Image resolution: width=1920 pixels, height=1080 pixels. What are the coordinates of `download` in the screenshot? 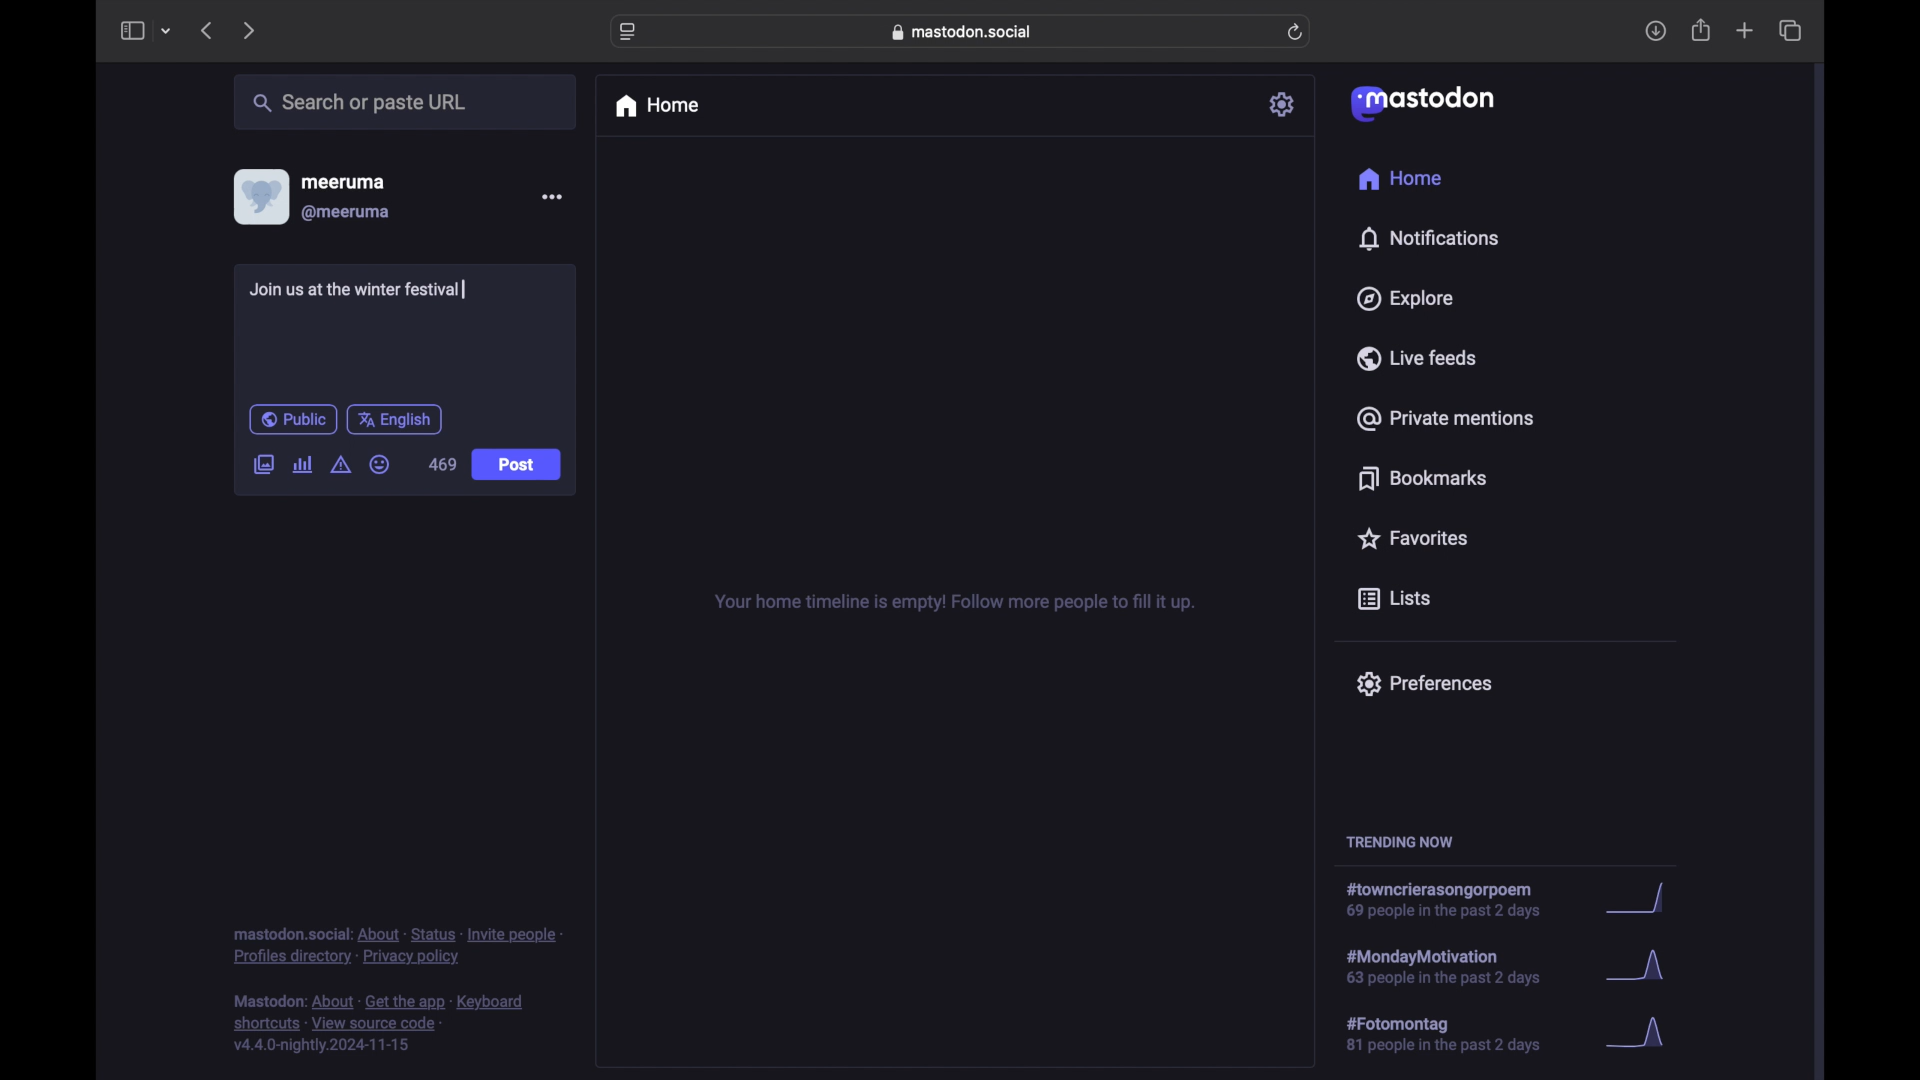 It's located at (1656, 32).